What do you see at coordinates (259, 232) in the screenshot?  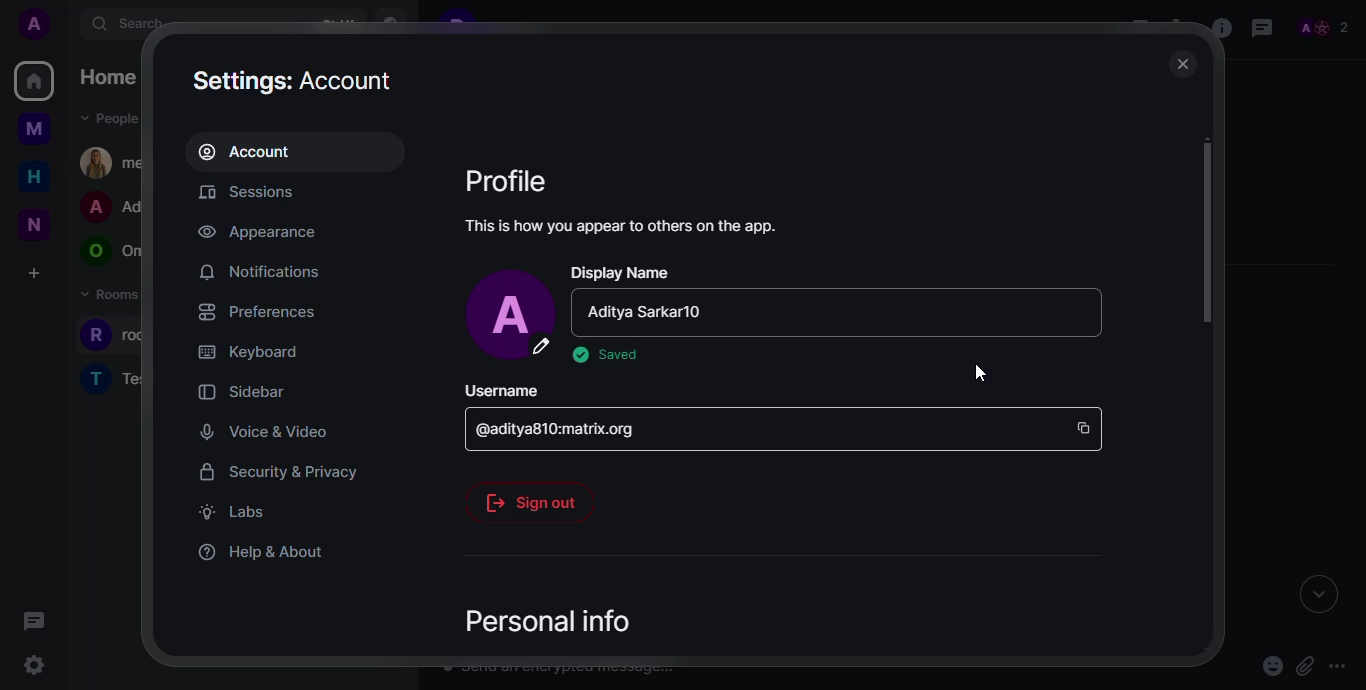 I see `appearance` at bounding box center [259, 232].